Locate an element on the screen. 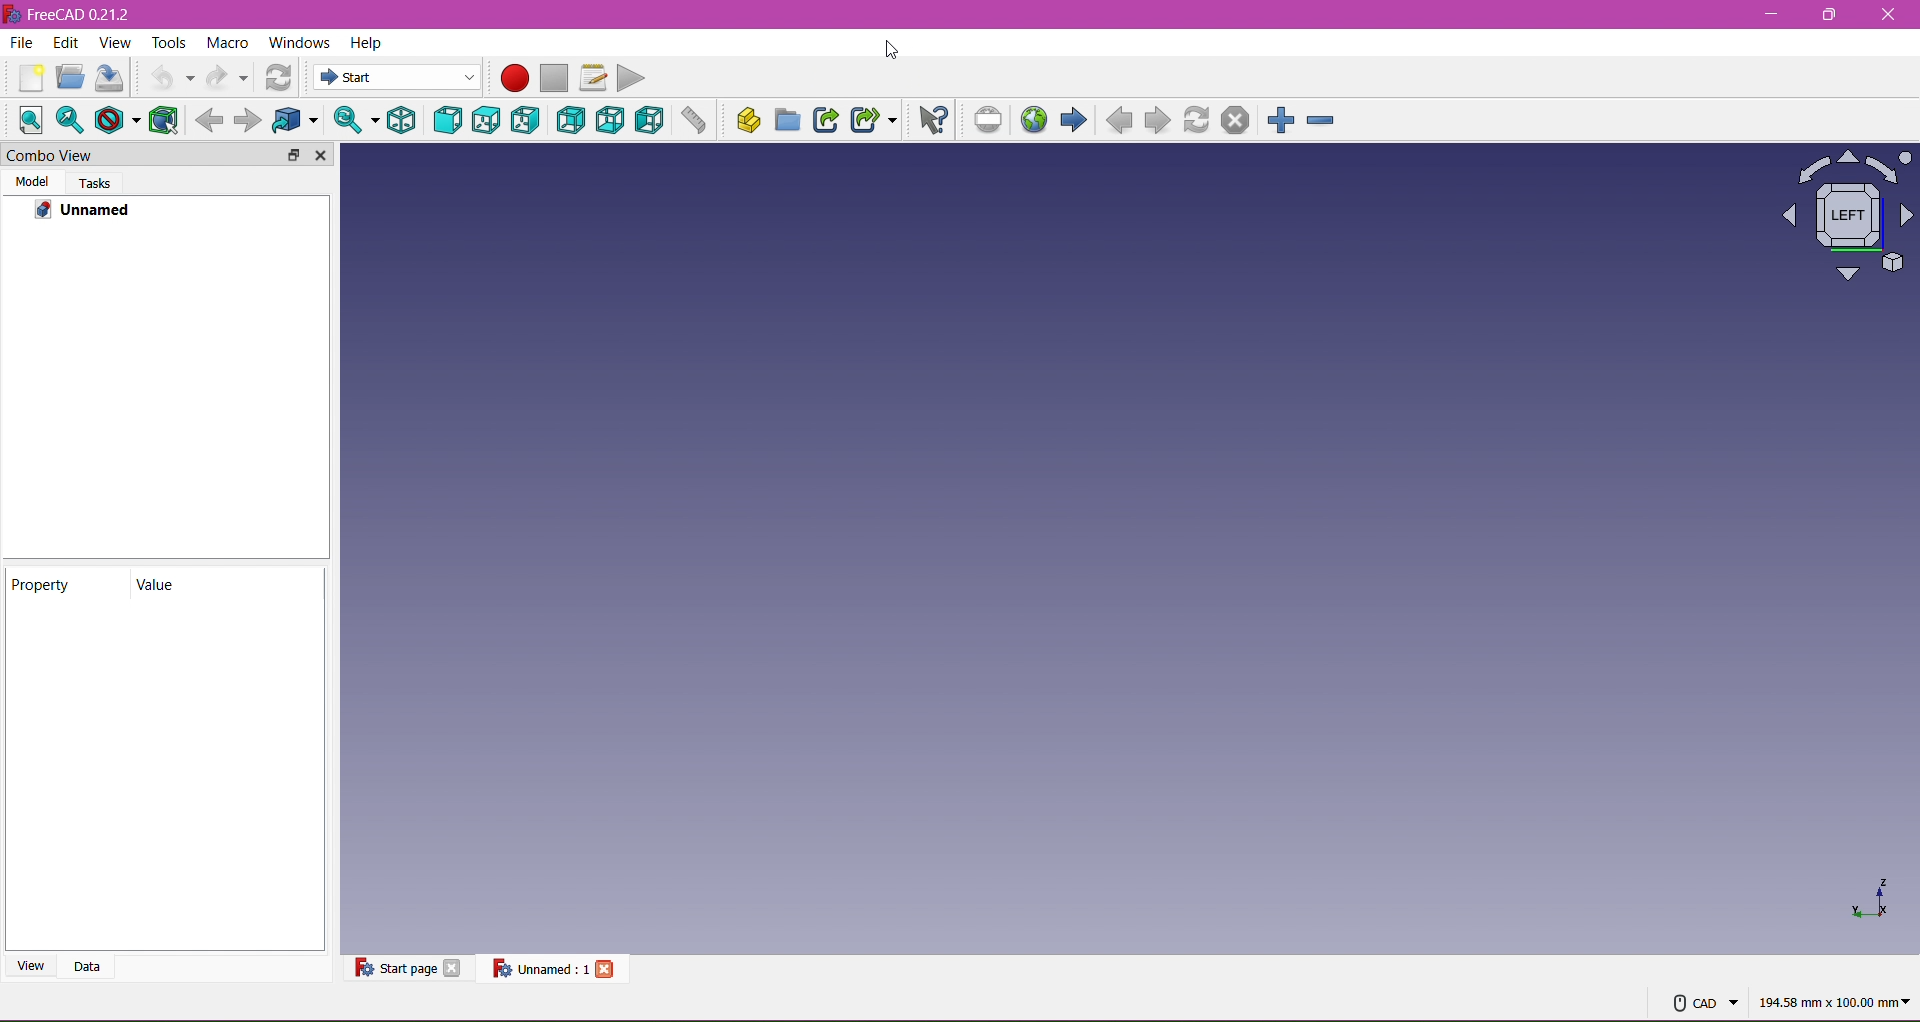  Isometric is located at coordinates (401, 119).